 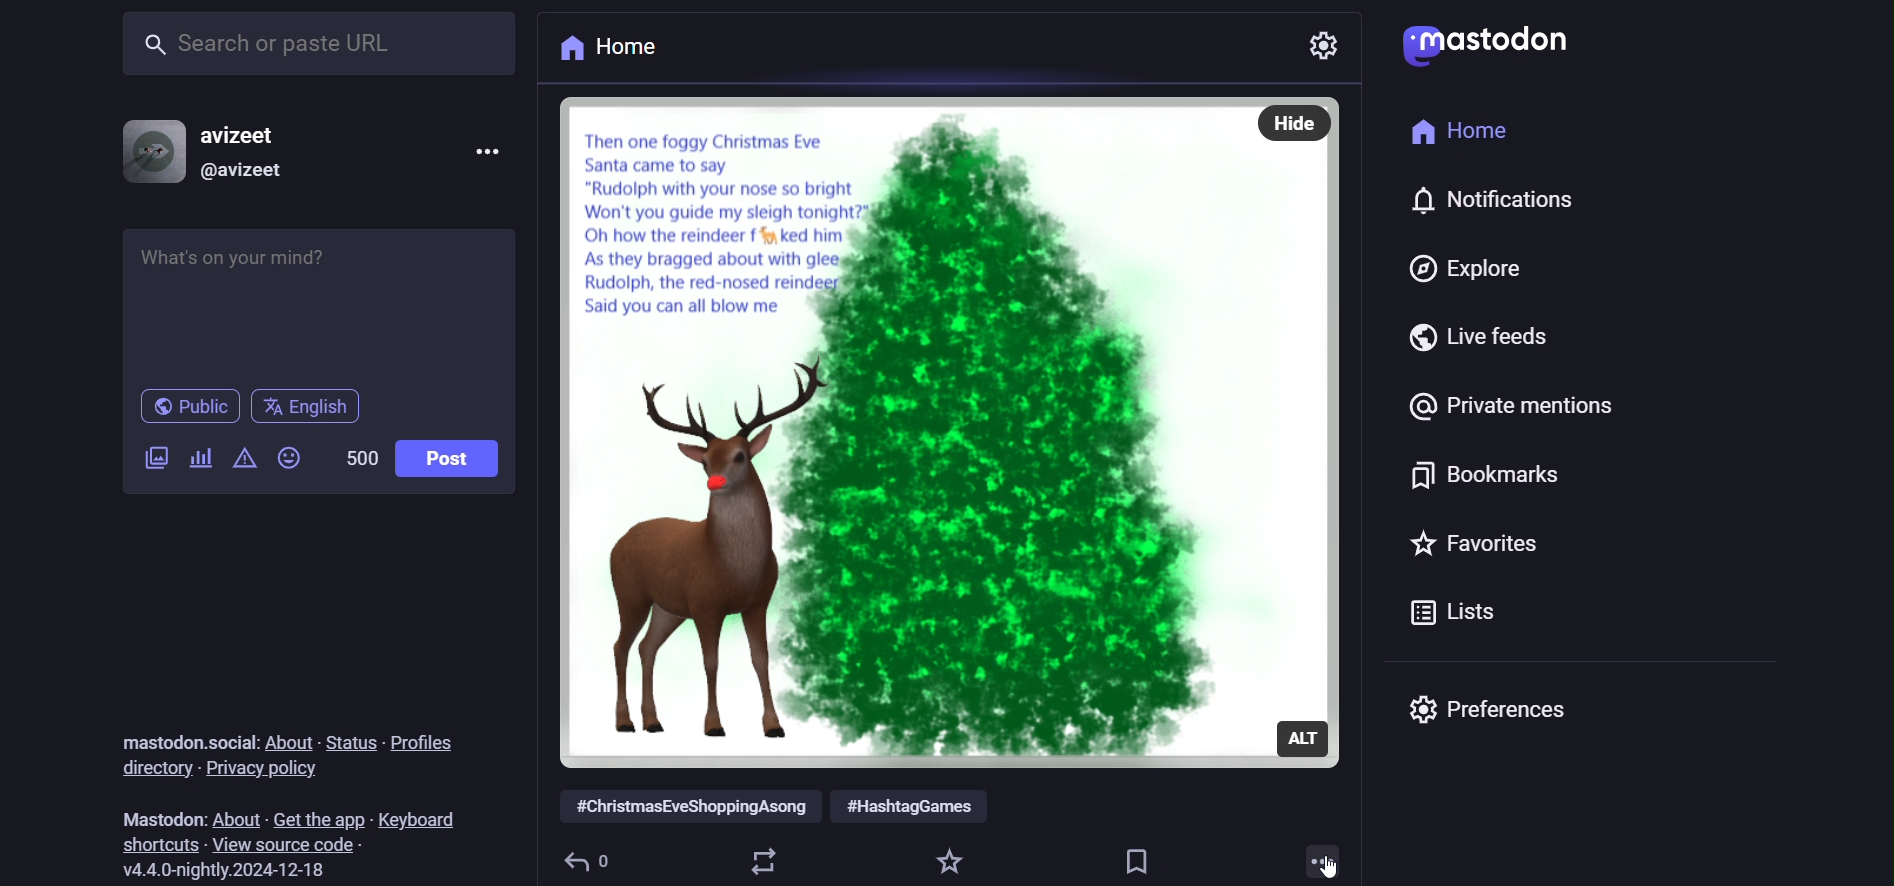 What do you see at coordinates (613, 49) in the screenshot?
I see `home` at bounding box center [613, 49].